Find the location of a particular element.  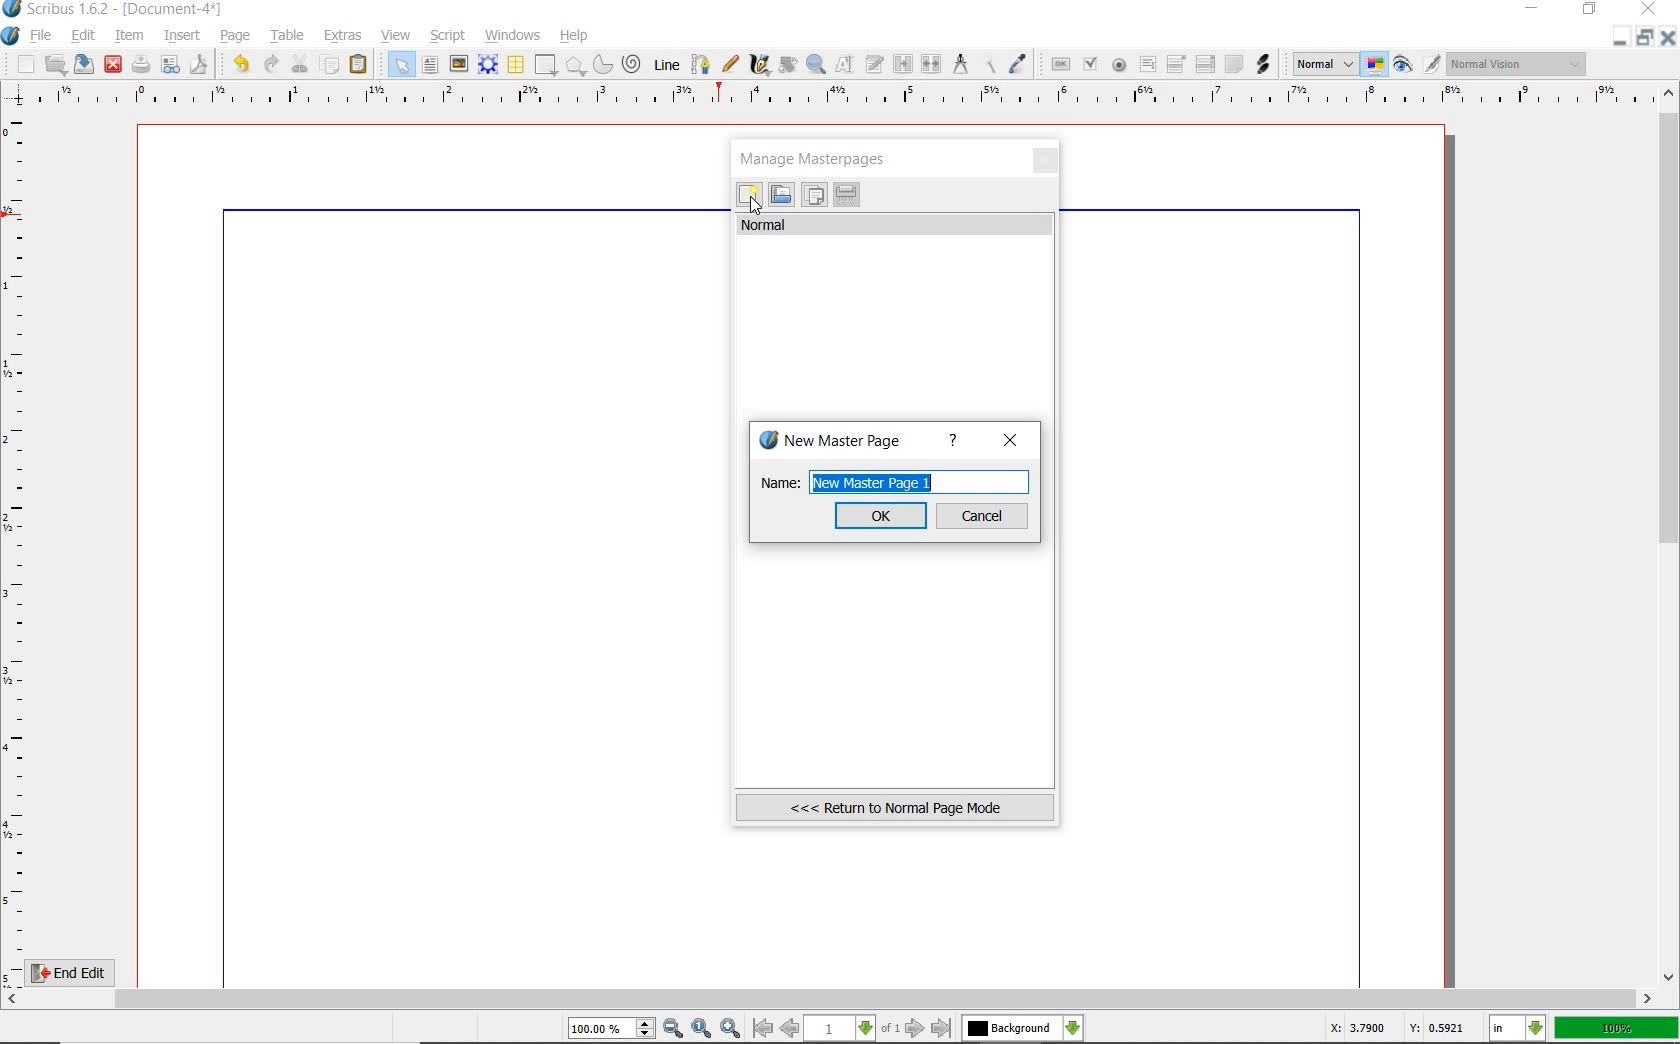

zoom in is located at coordinates (730, 1027).